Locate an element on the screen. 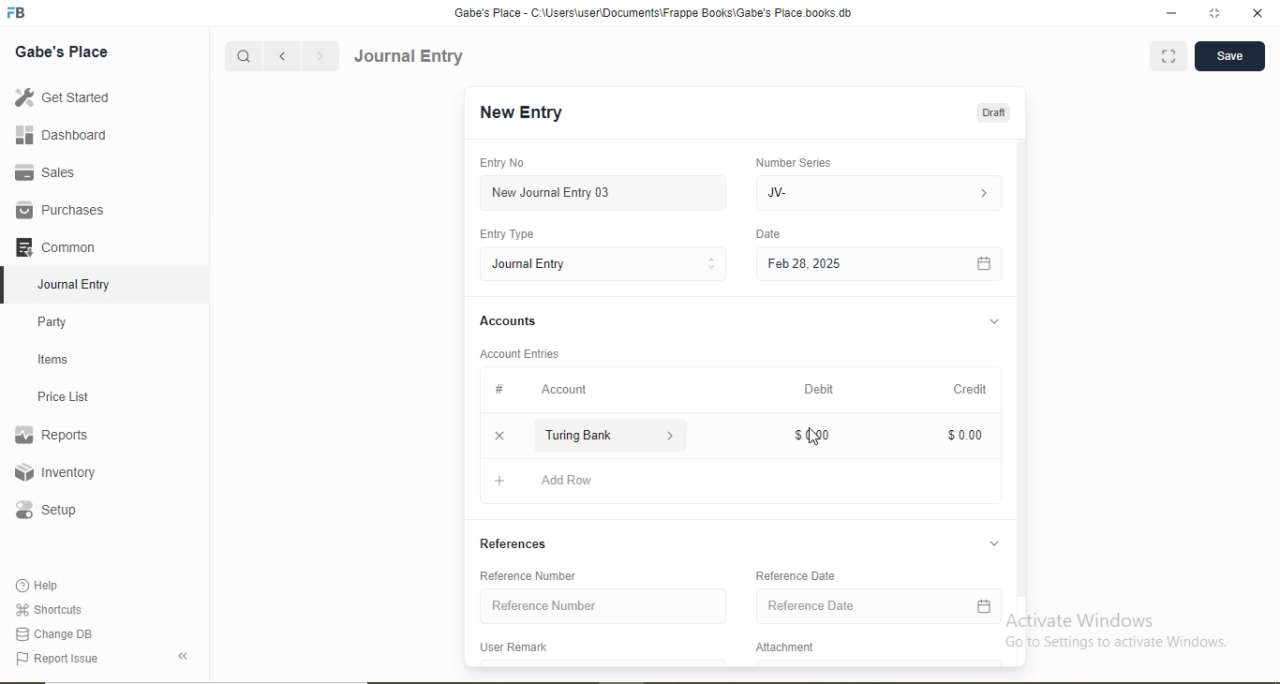  Add is located at coordinates (500, 481).